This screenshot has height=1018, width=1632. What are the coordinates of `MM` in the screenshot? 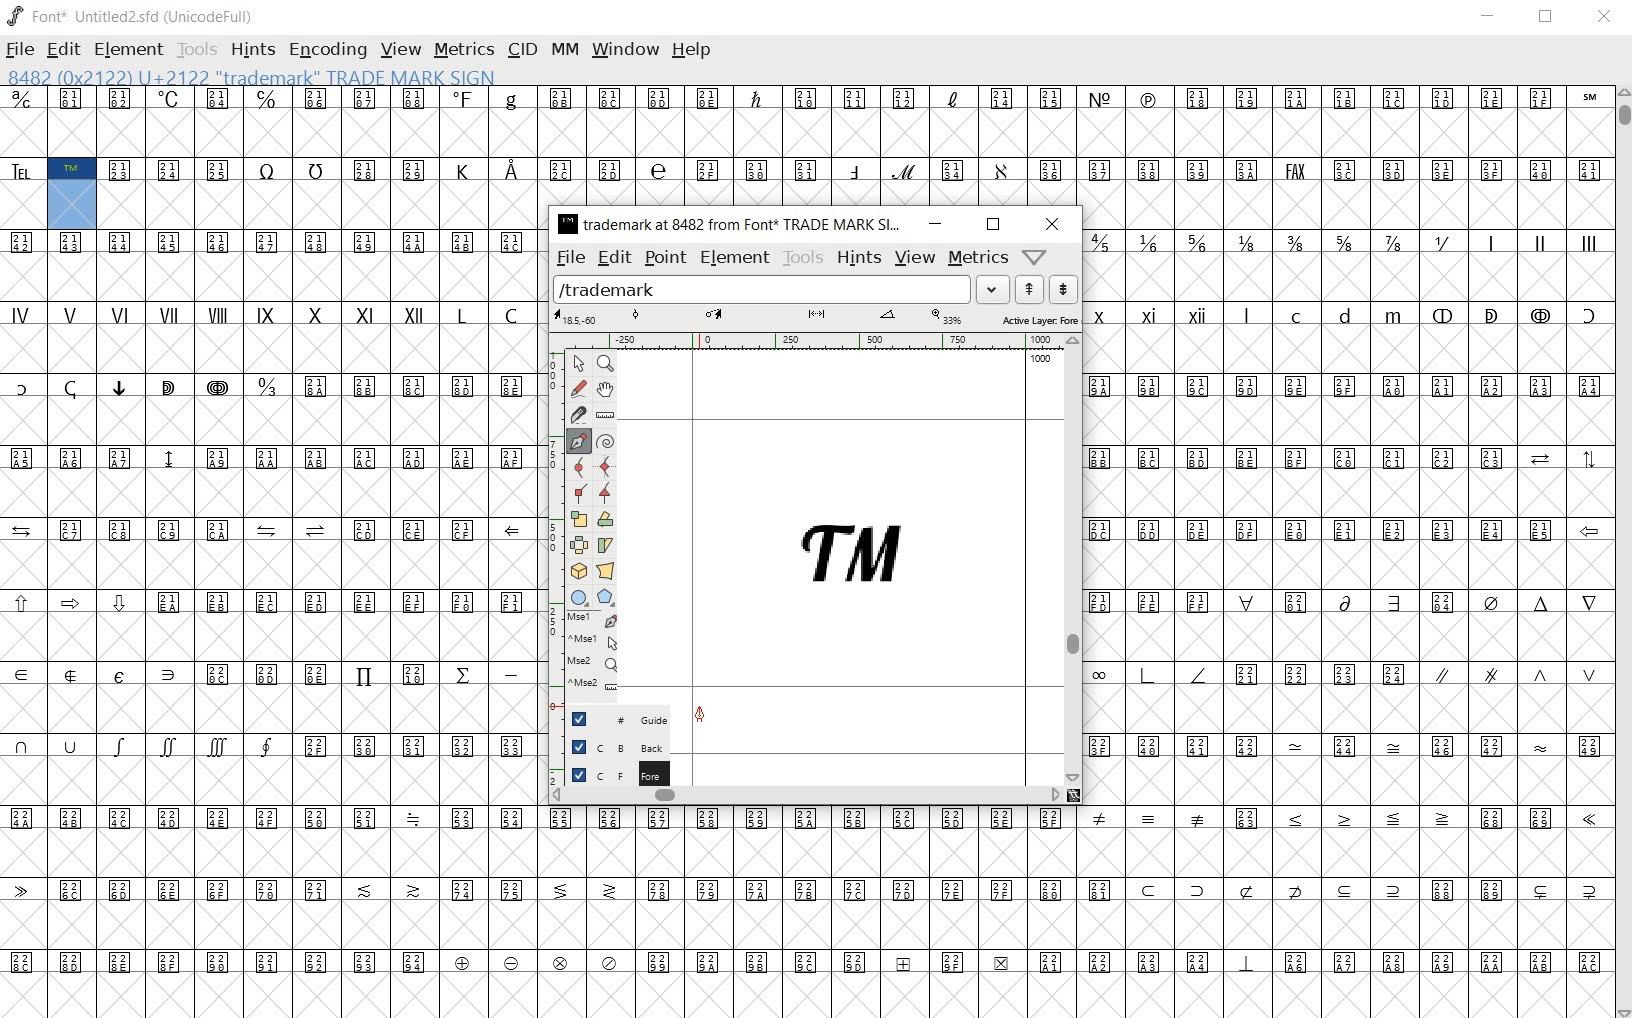 It's located at (564, 52).